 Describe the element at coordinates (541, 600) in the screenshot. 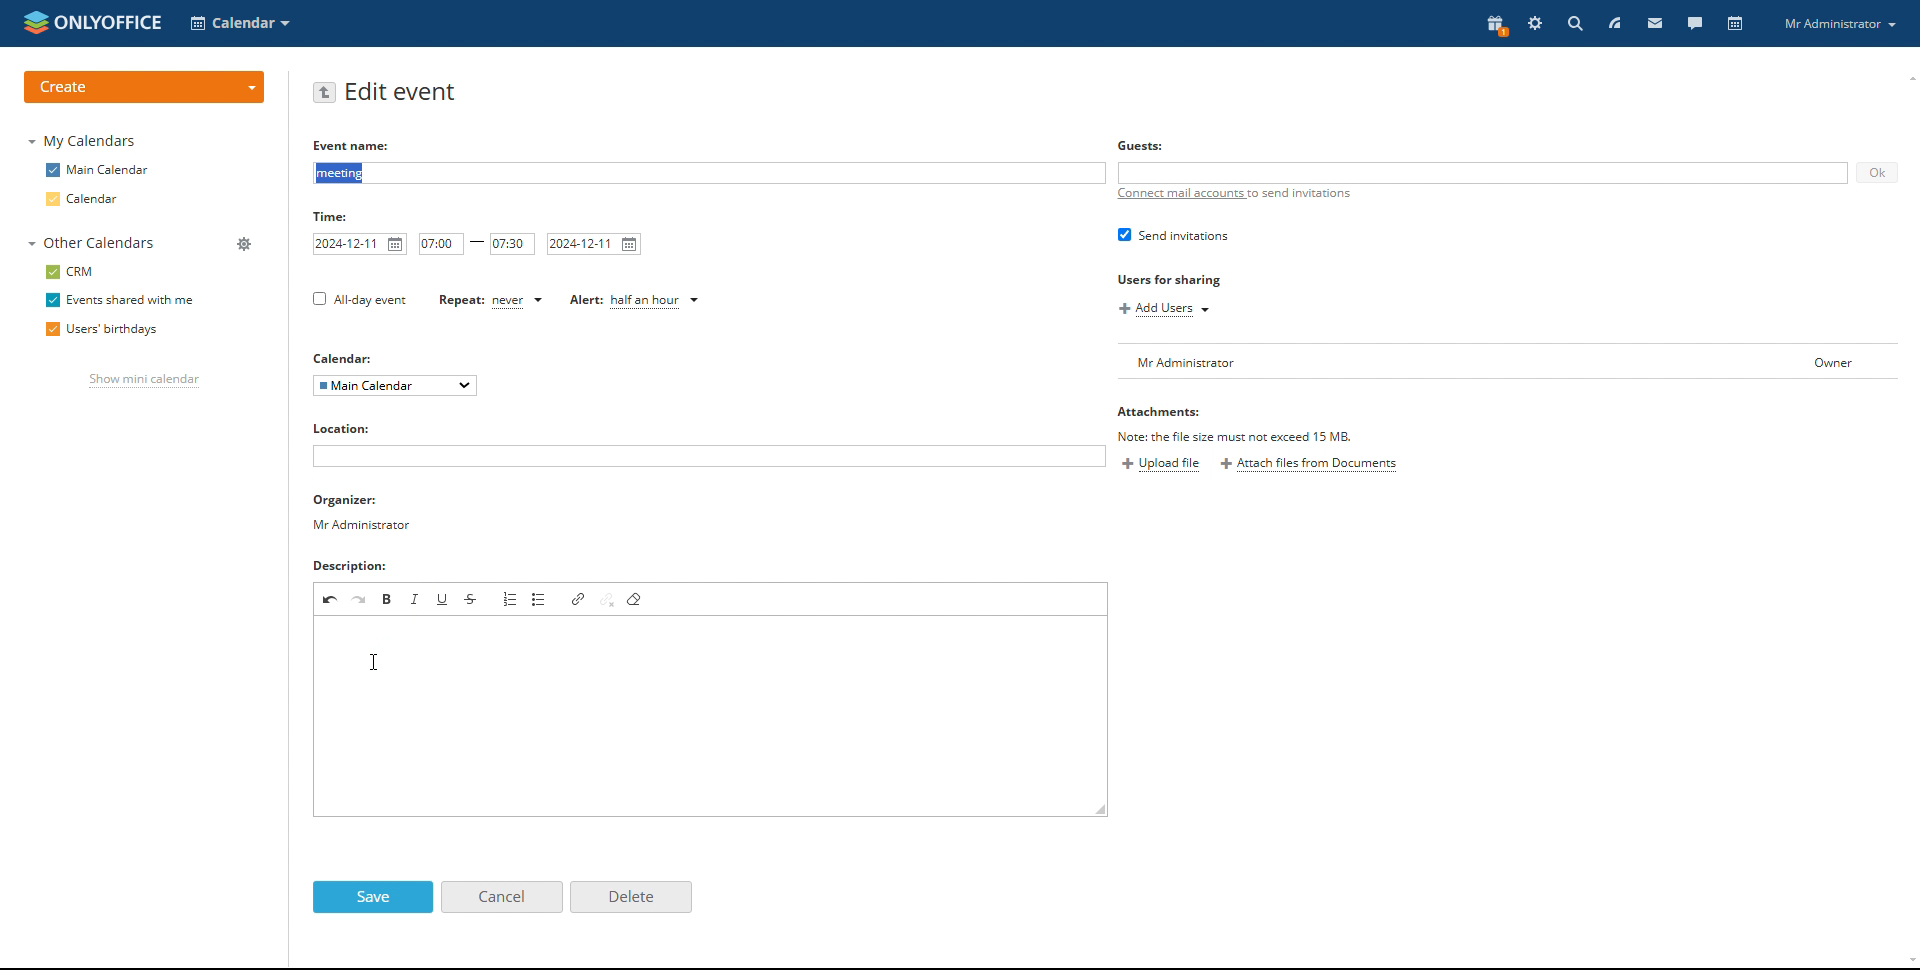

I see `insert/remove bulleted list` at that location.